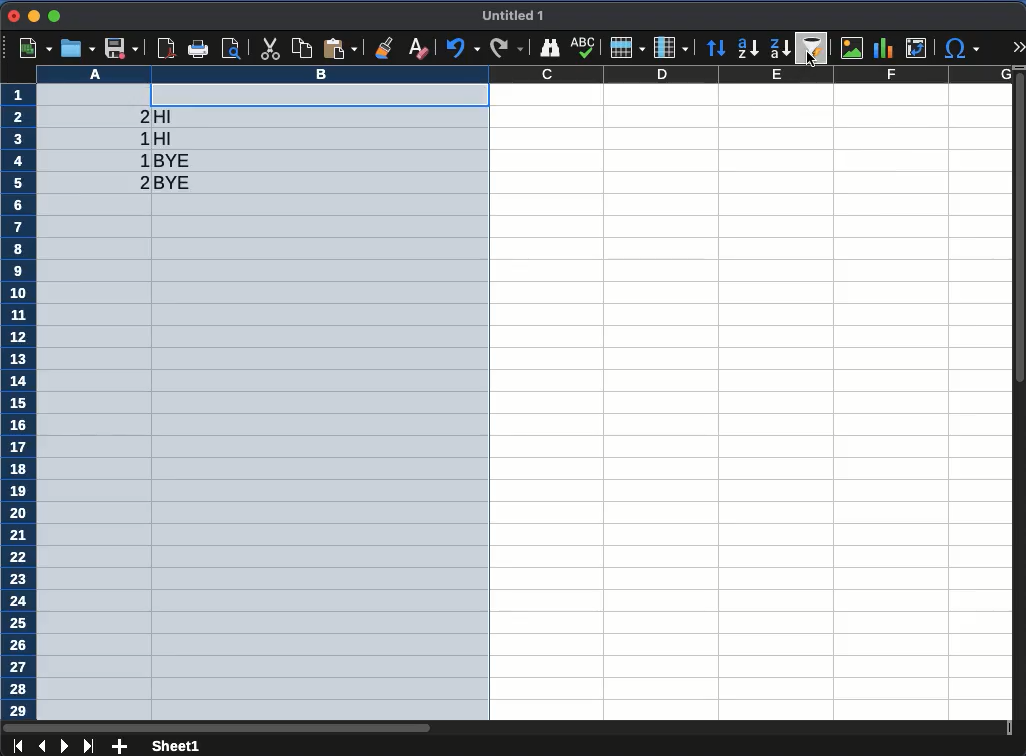 The width and height of the screenshot is (1026, 756). Describe the element at coordinates (550, 48) in the screenshot. I see `finder` at that location.